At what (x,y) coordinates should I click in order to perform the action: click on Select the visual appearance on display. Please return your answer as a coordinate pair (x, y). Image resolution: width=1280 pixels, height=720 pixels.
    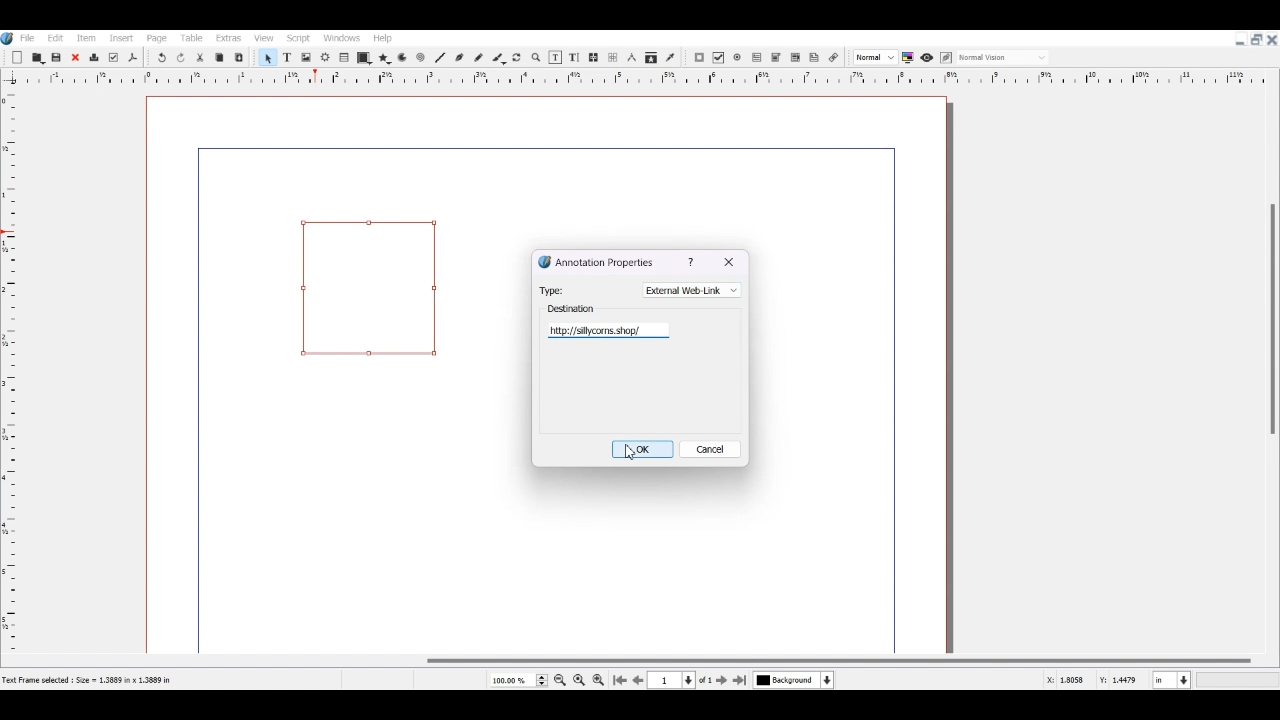
    Looking at the image, I should click on (1004, 56).